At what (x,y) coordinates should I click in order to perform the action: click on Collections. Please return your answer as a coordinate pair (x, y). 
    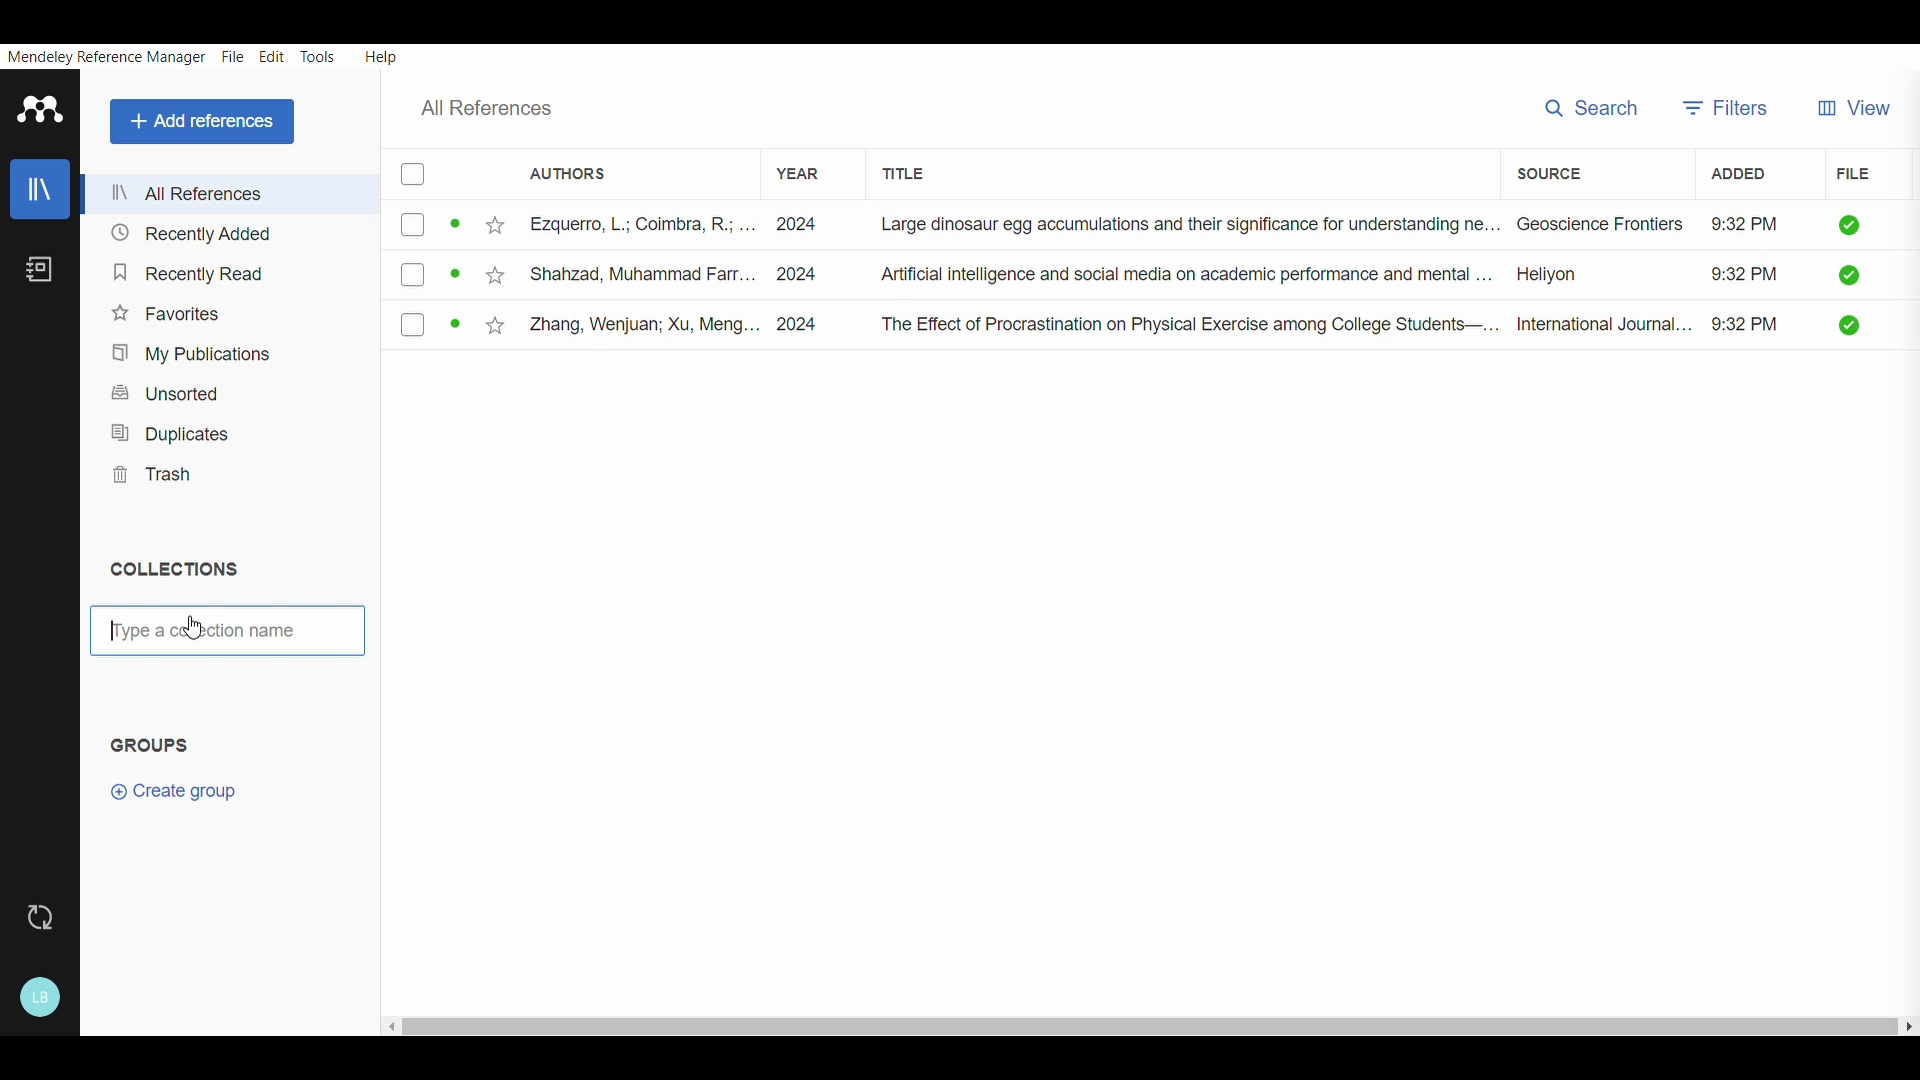
    Looking at the image, I should click on (184, 570).